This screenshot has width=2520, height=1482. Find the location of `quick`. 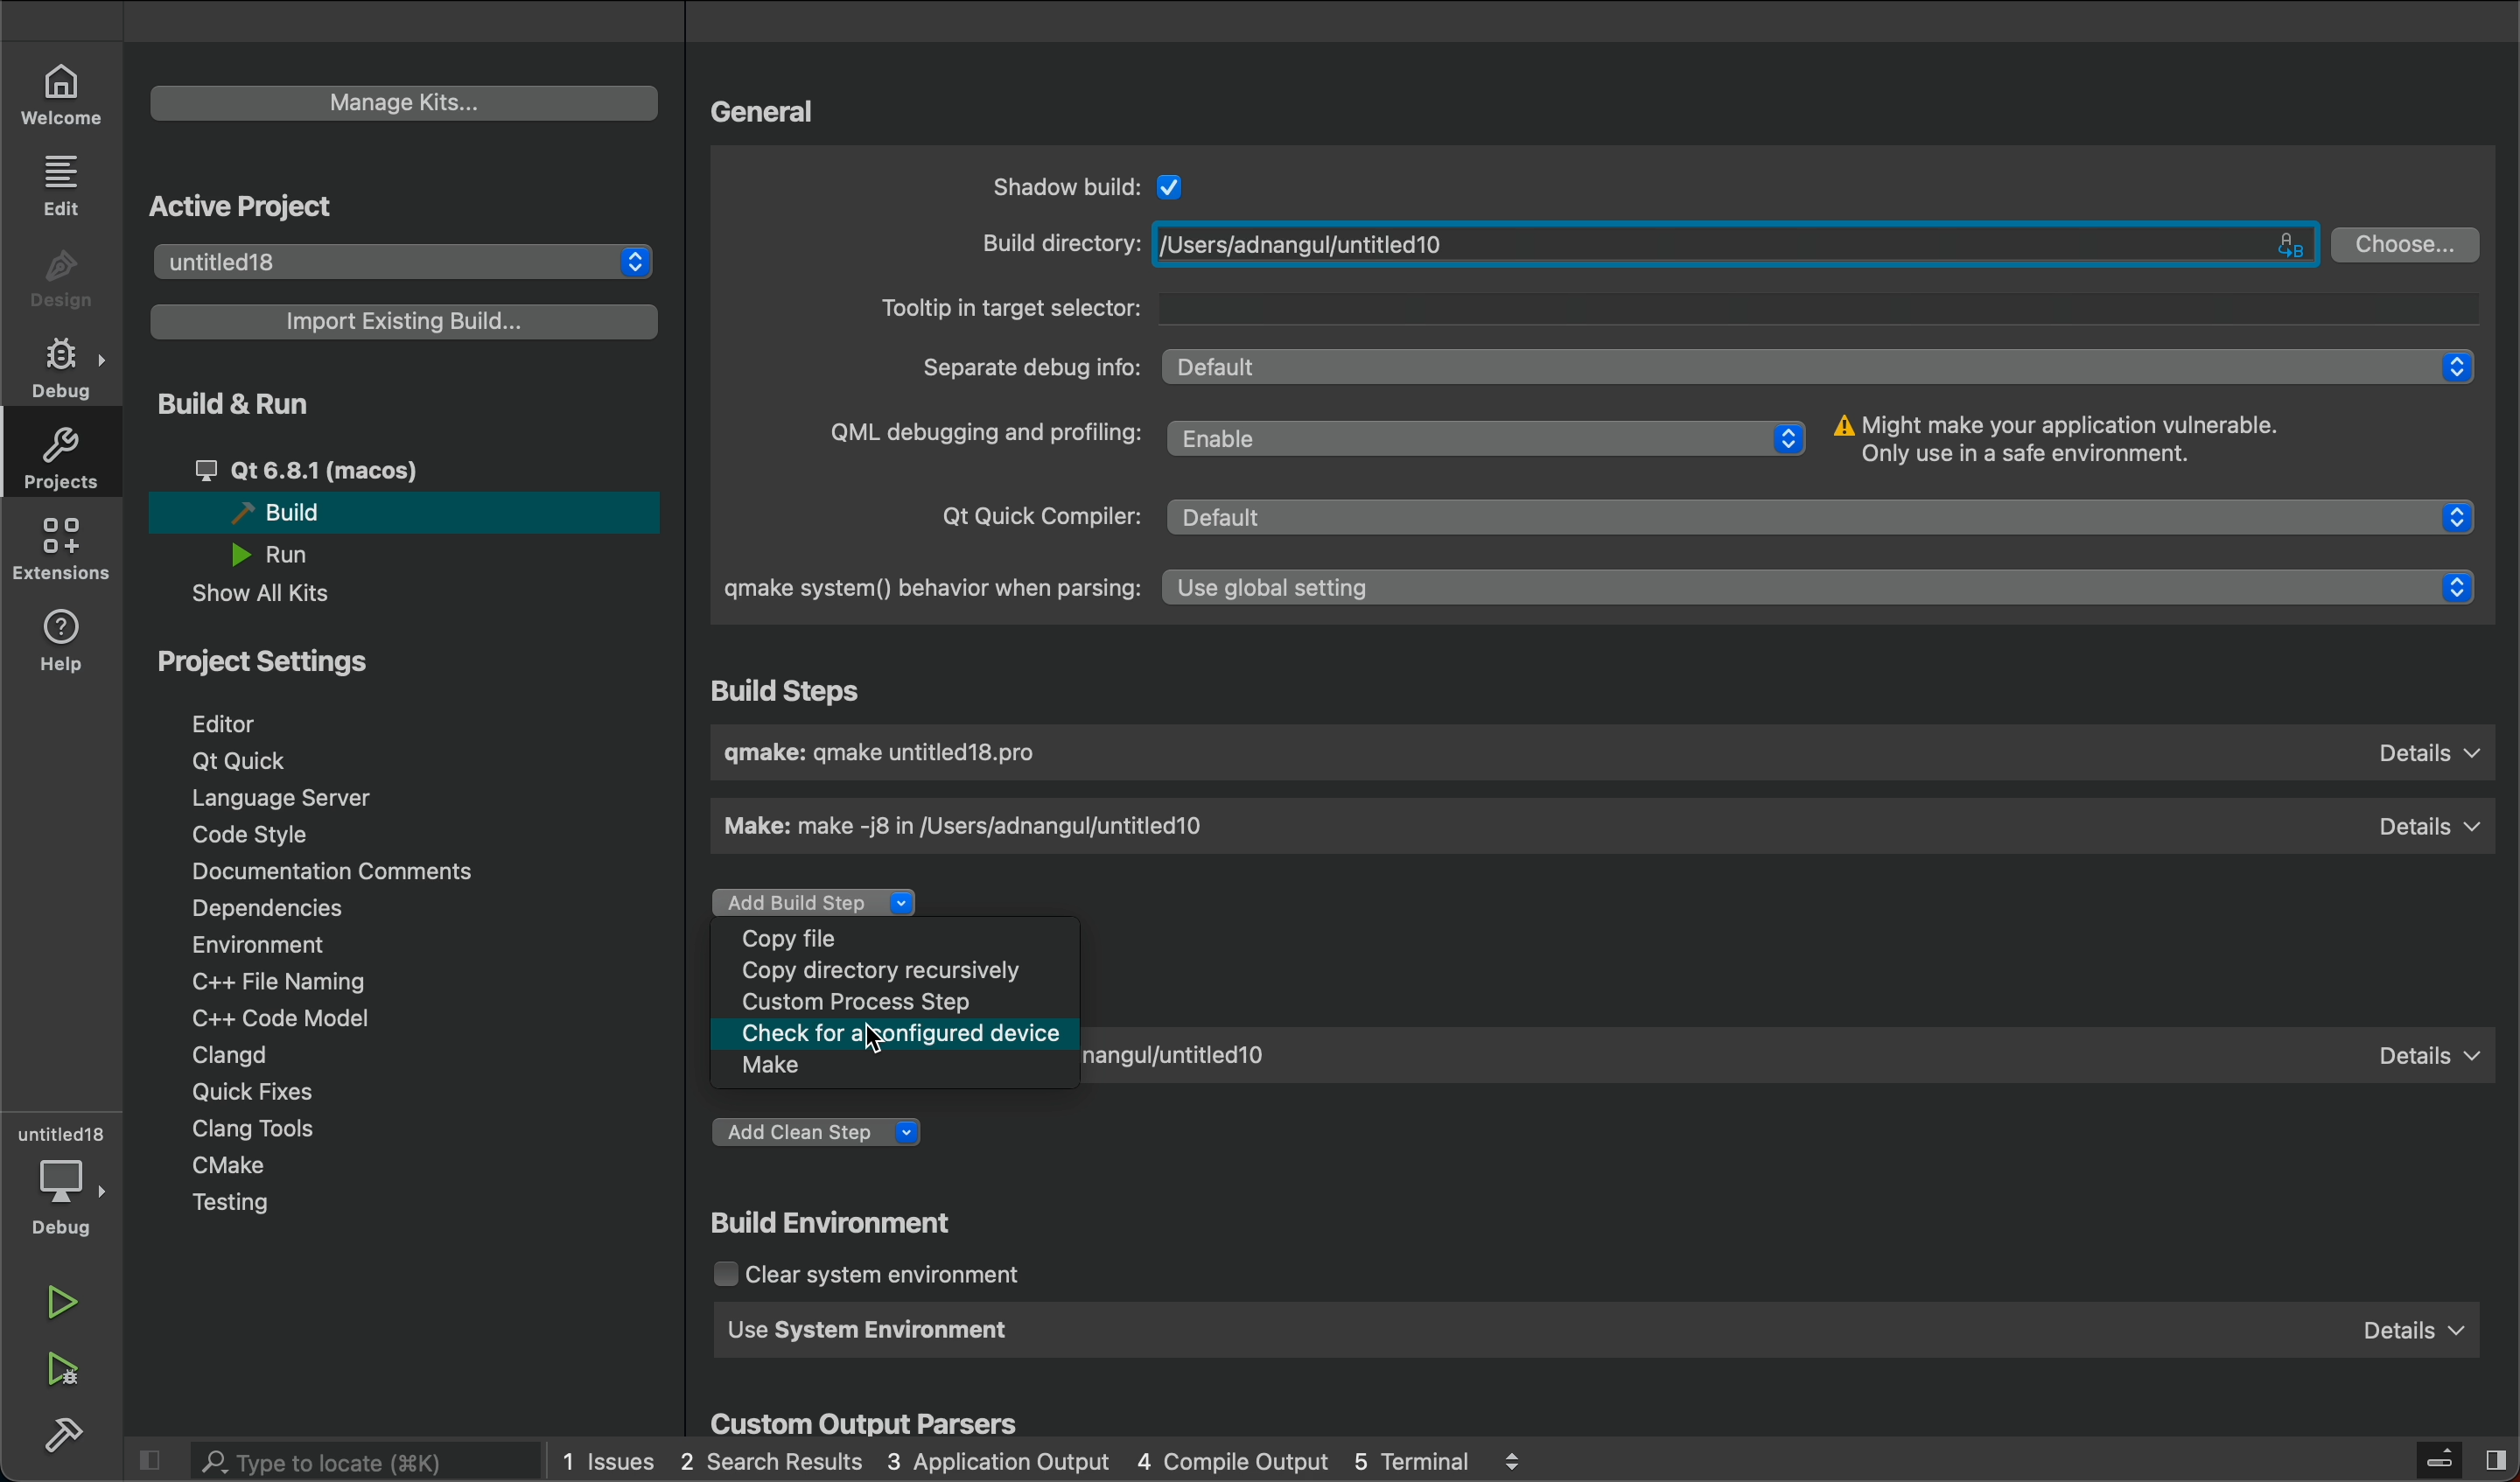

quick is located at coordinates (287, 1093).